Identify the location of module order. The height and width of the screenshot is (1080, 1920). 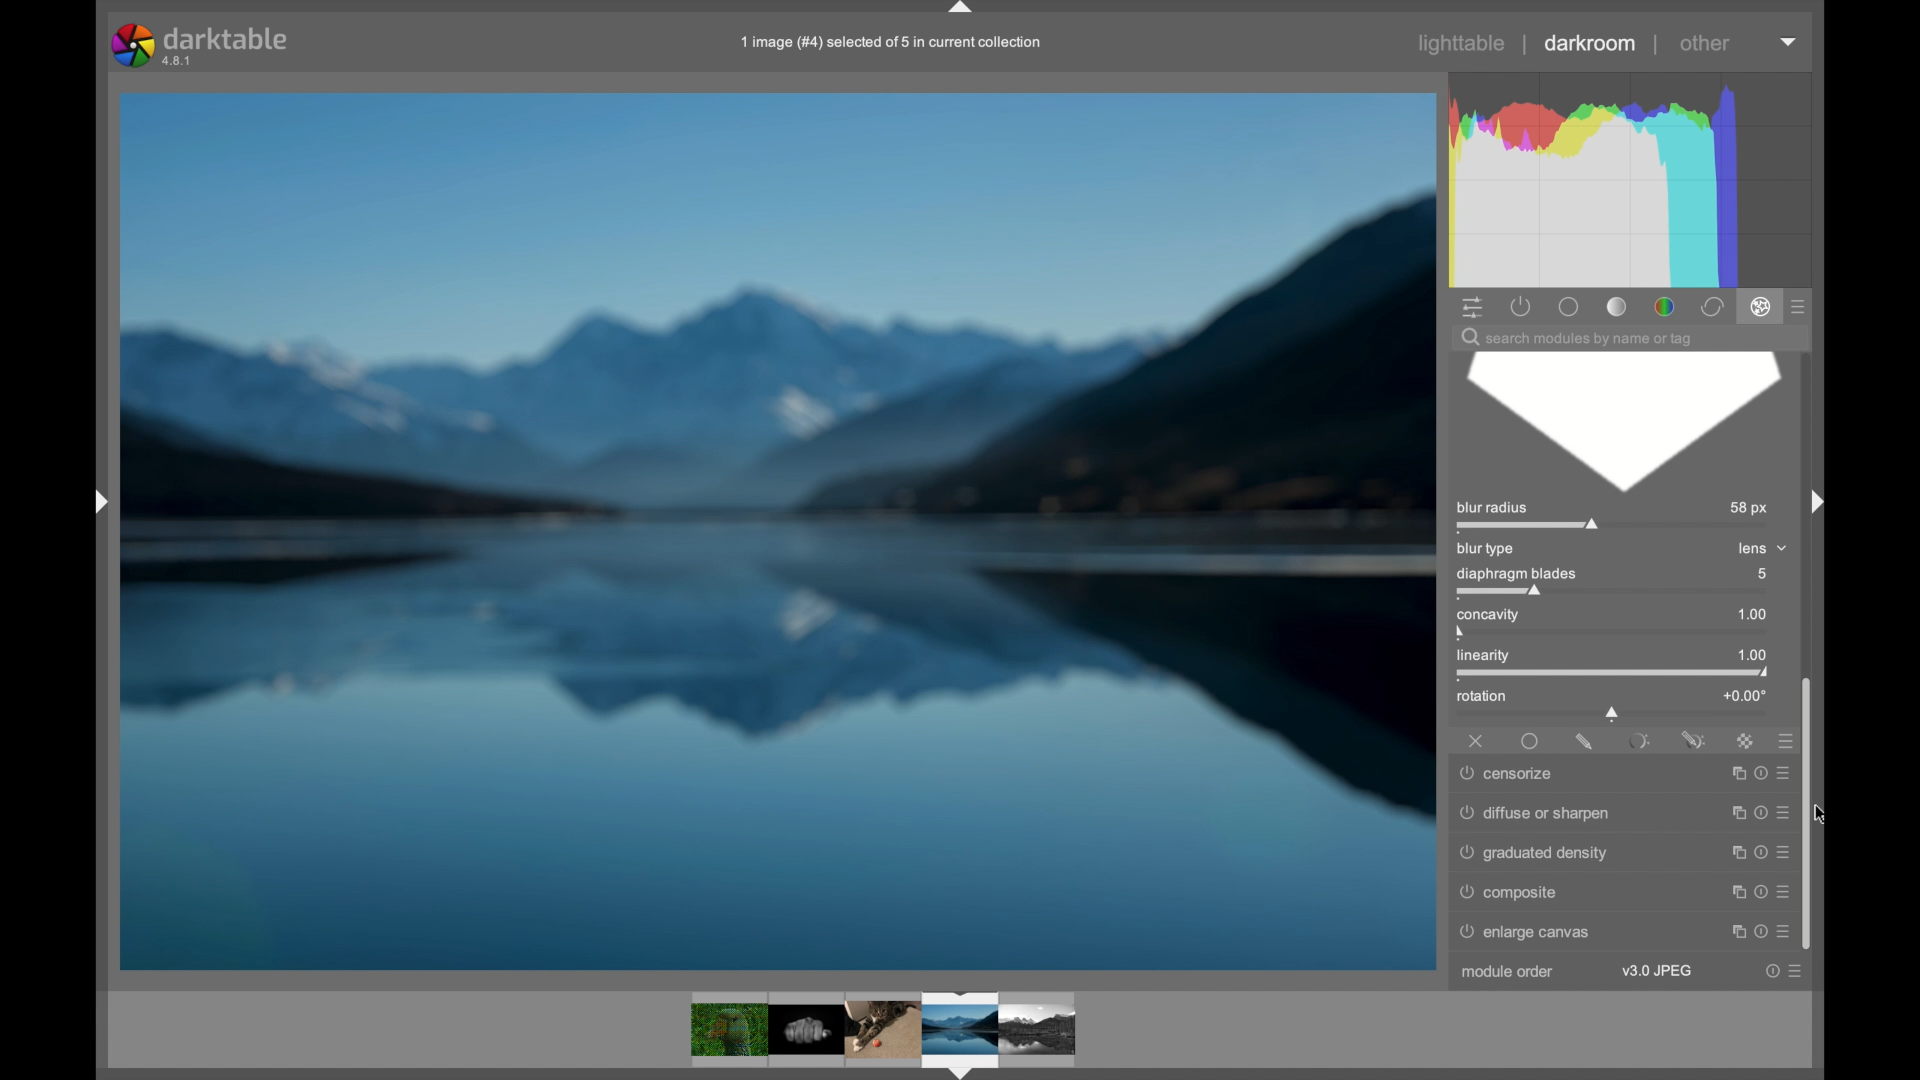
(1506, 972).